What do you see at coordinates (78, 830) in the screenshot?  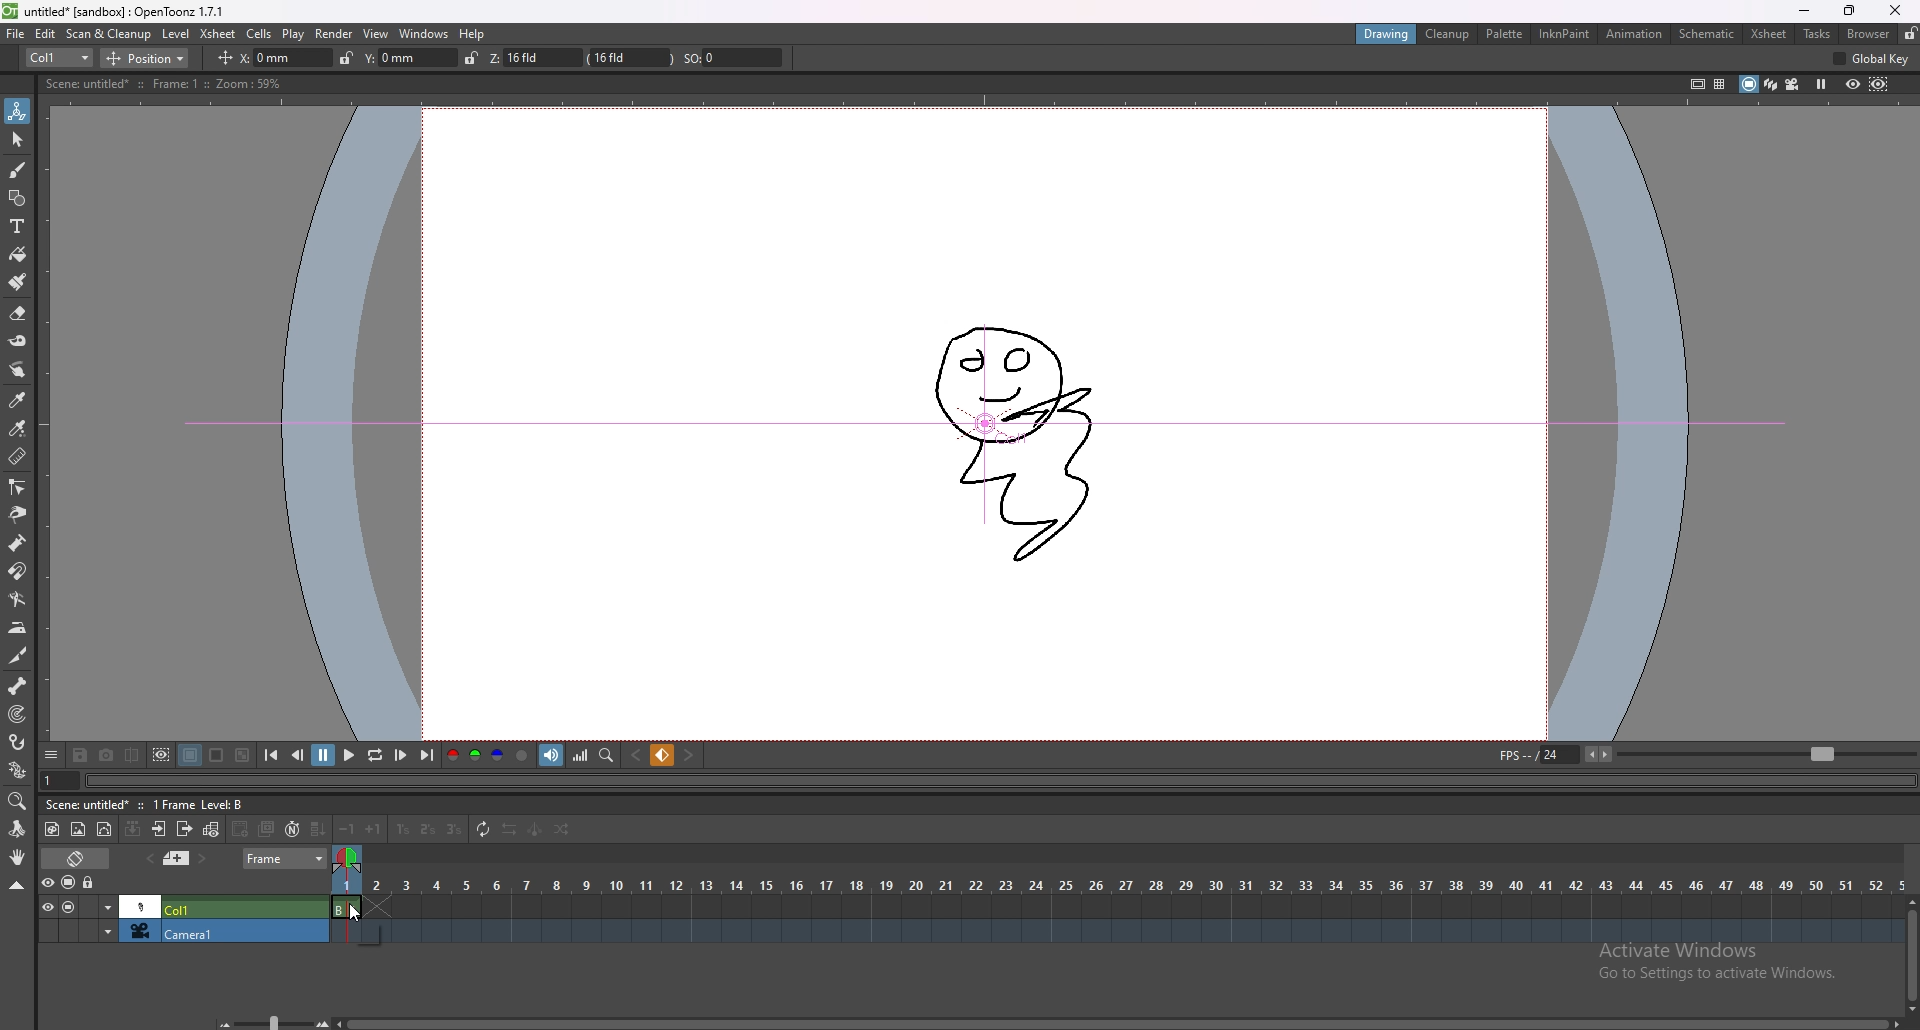 I see `new raster level` at bounding box center [78, 830].